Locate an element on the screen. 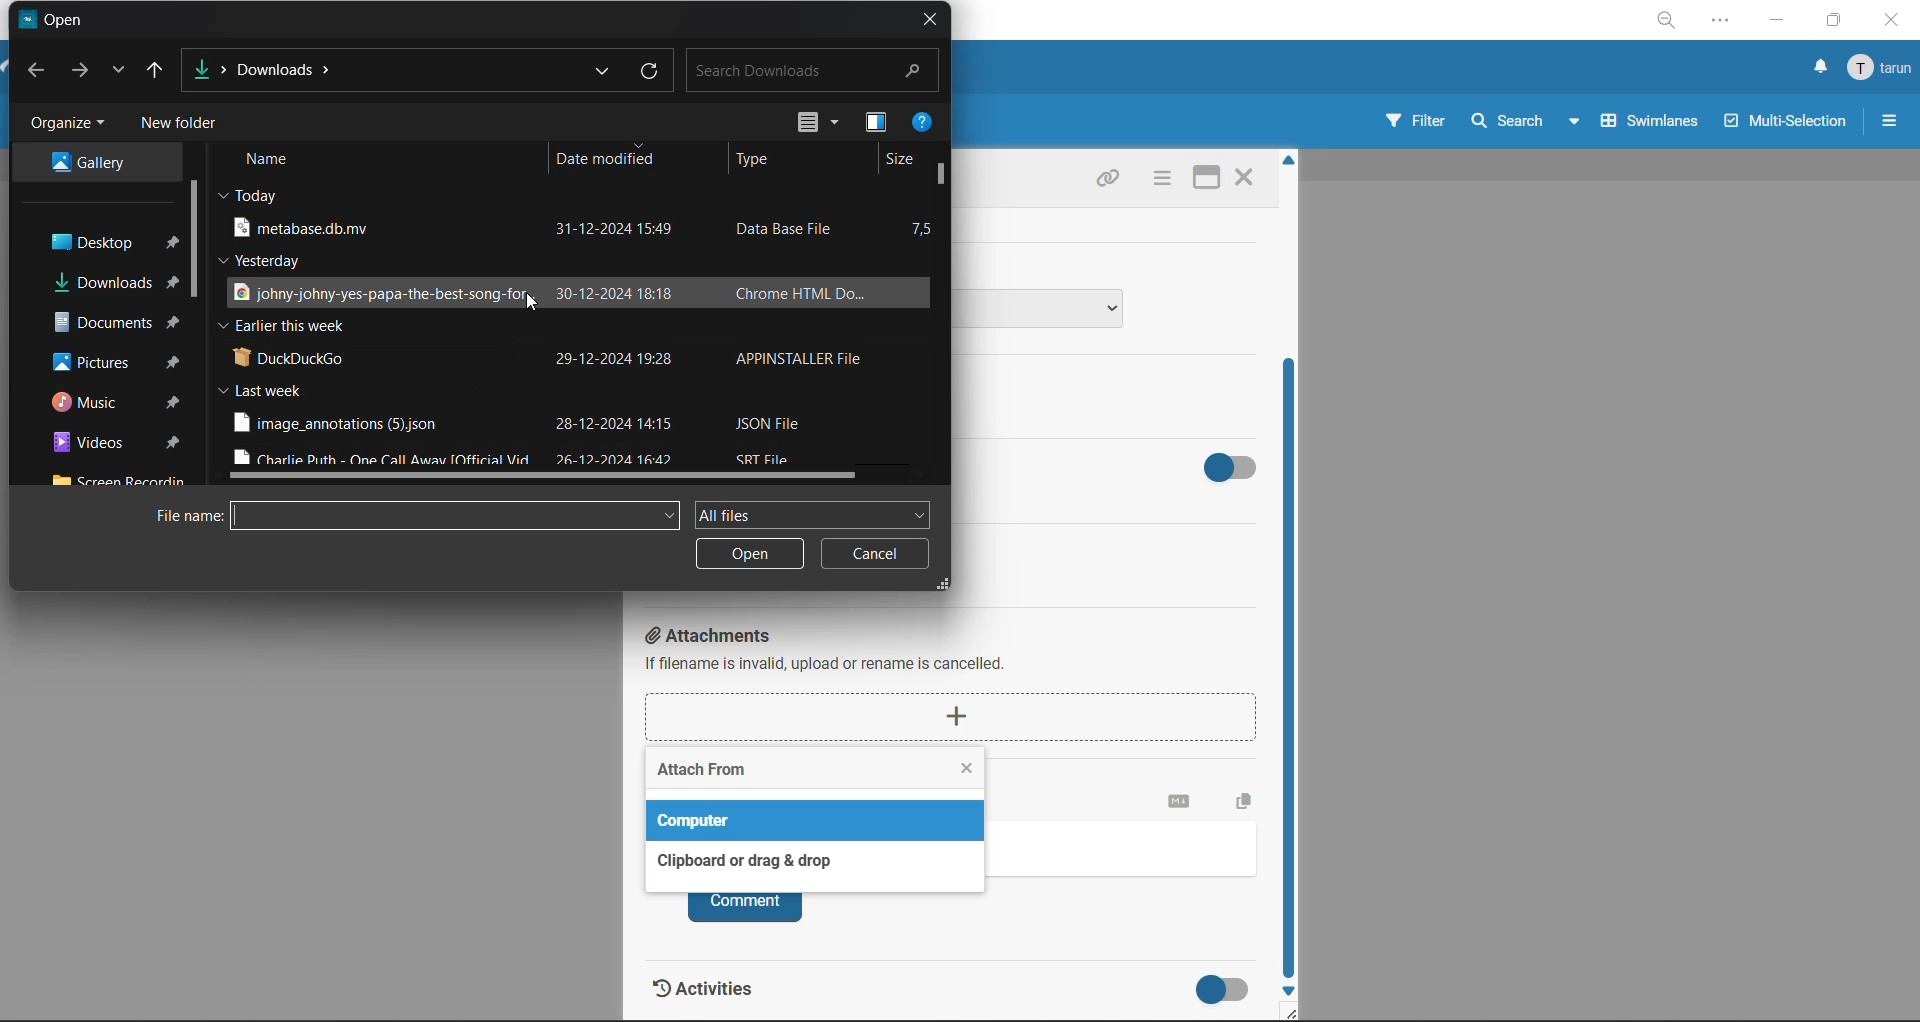 This screenshot has width=1920, height=1022. date modified is located at coordinates (610, 164).